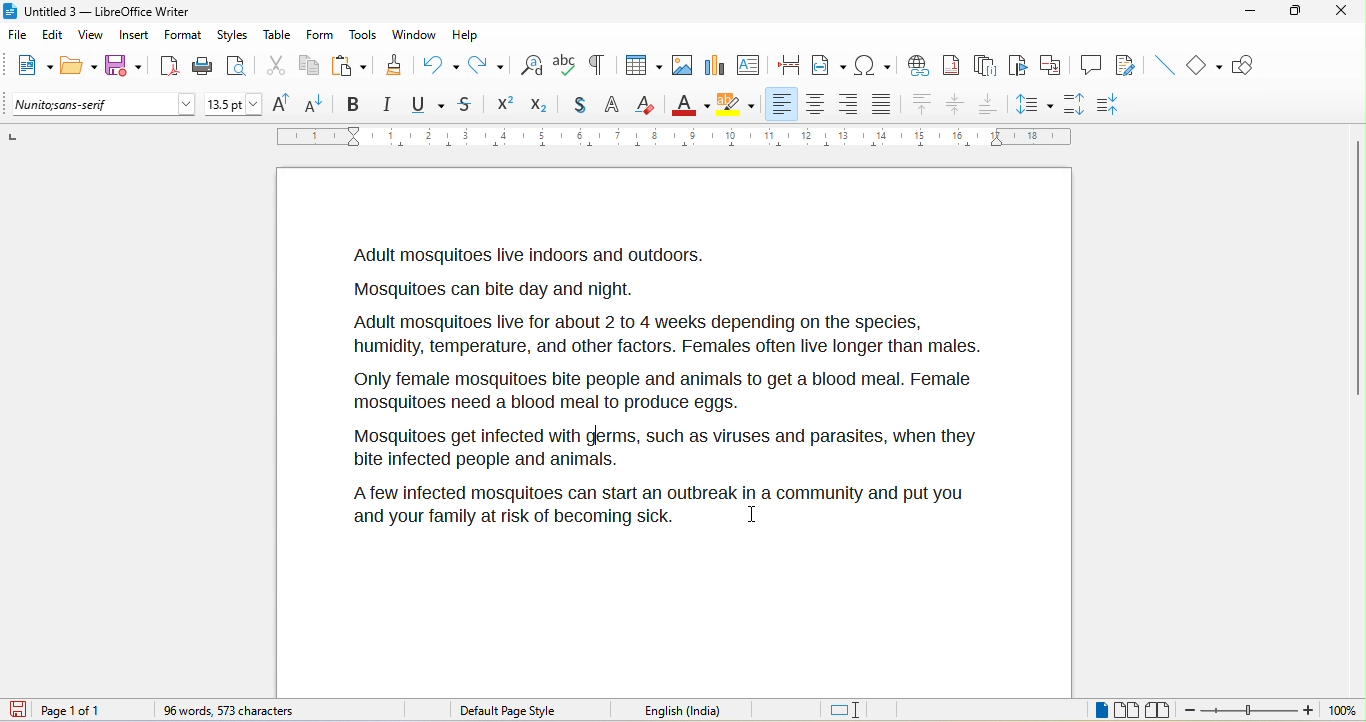 The width and height of the screenshot is (1366, 722). What do you see at coordinates (241, 64) in the screenshot?
I see `print preview` at bounding box center [241, 64].